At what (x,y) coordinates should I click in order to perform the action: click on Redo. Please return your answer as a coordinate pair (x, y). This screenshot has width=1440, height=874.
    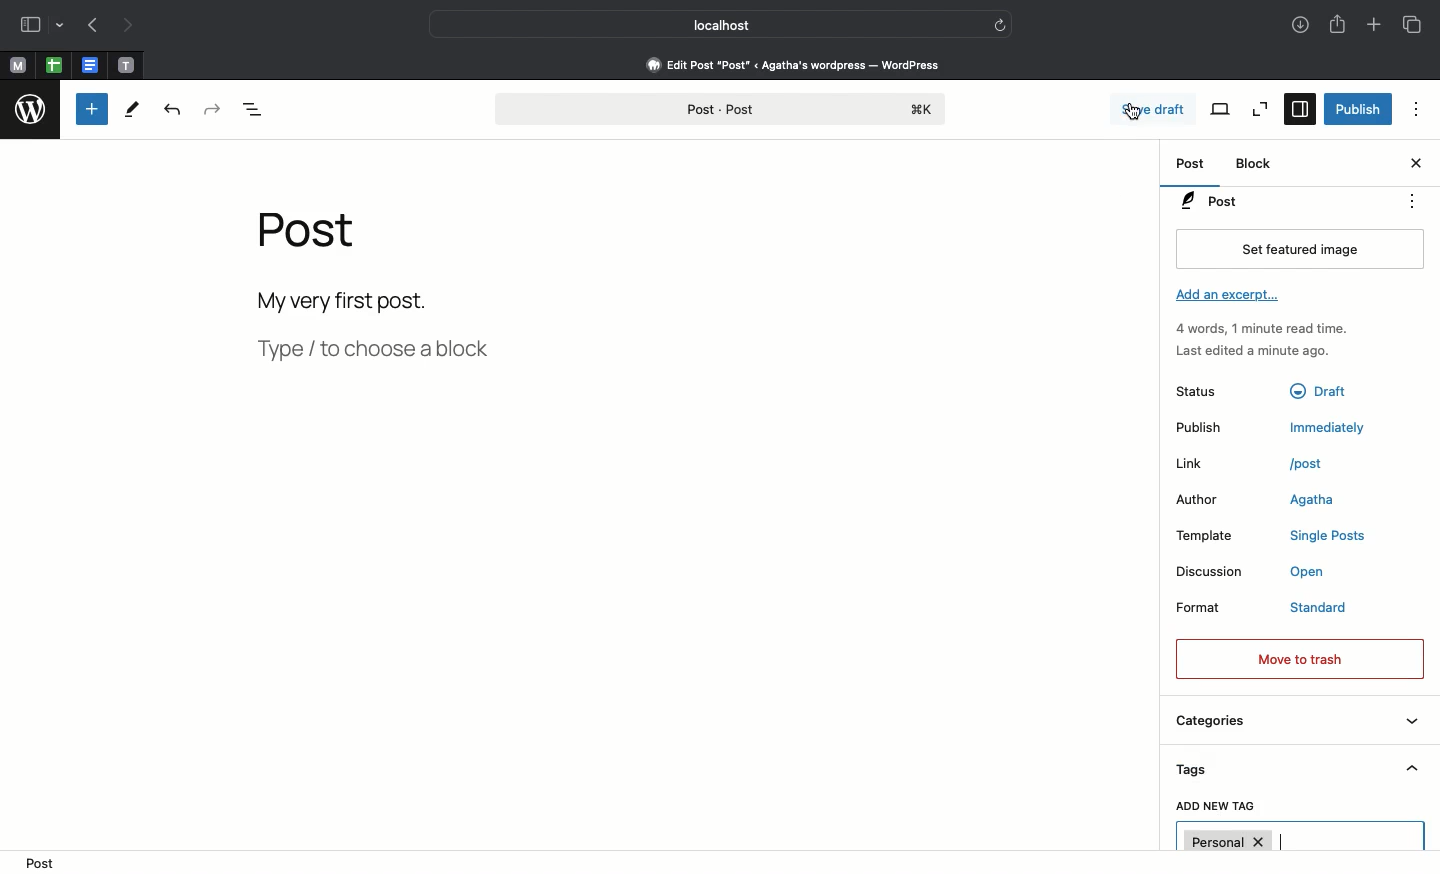
    Looking at the image, I should click on (210, 107).